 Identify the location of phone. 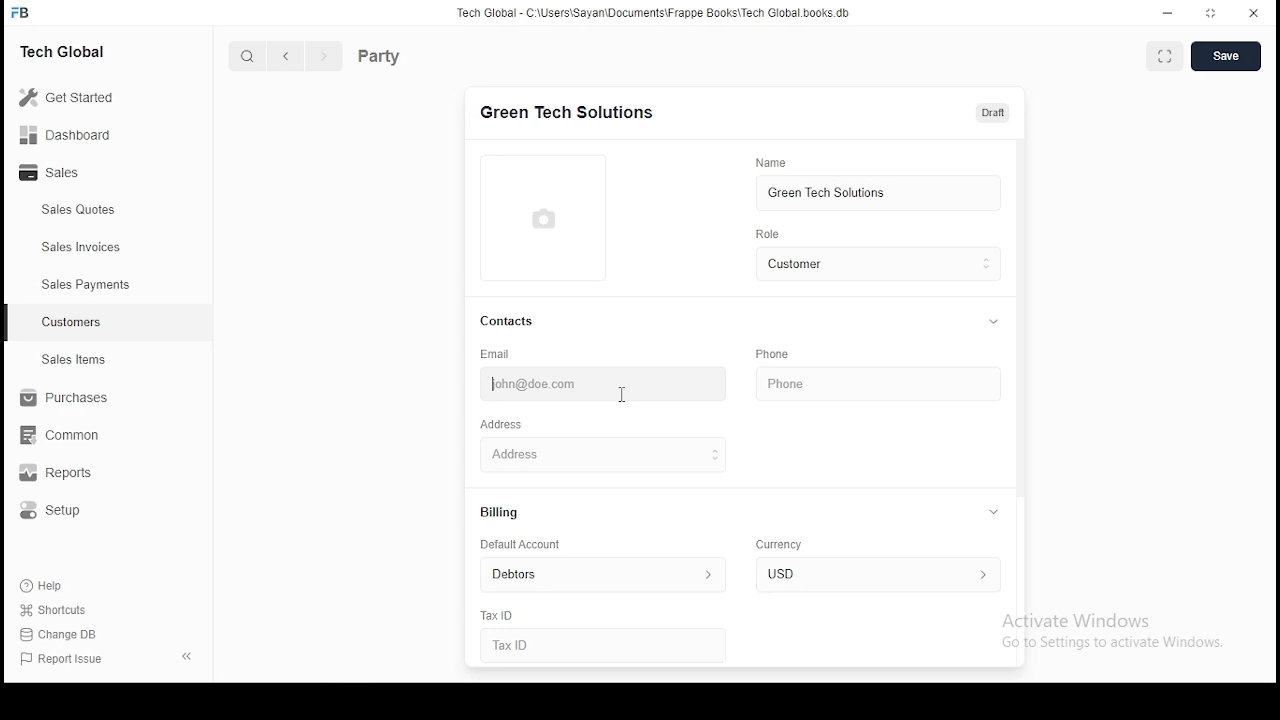
(772, 354).